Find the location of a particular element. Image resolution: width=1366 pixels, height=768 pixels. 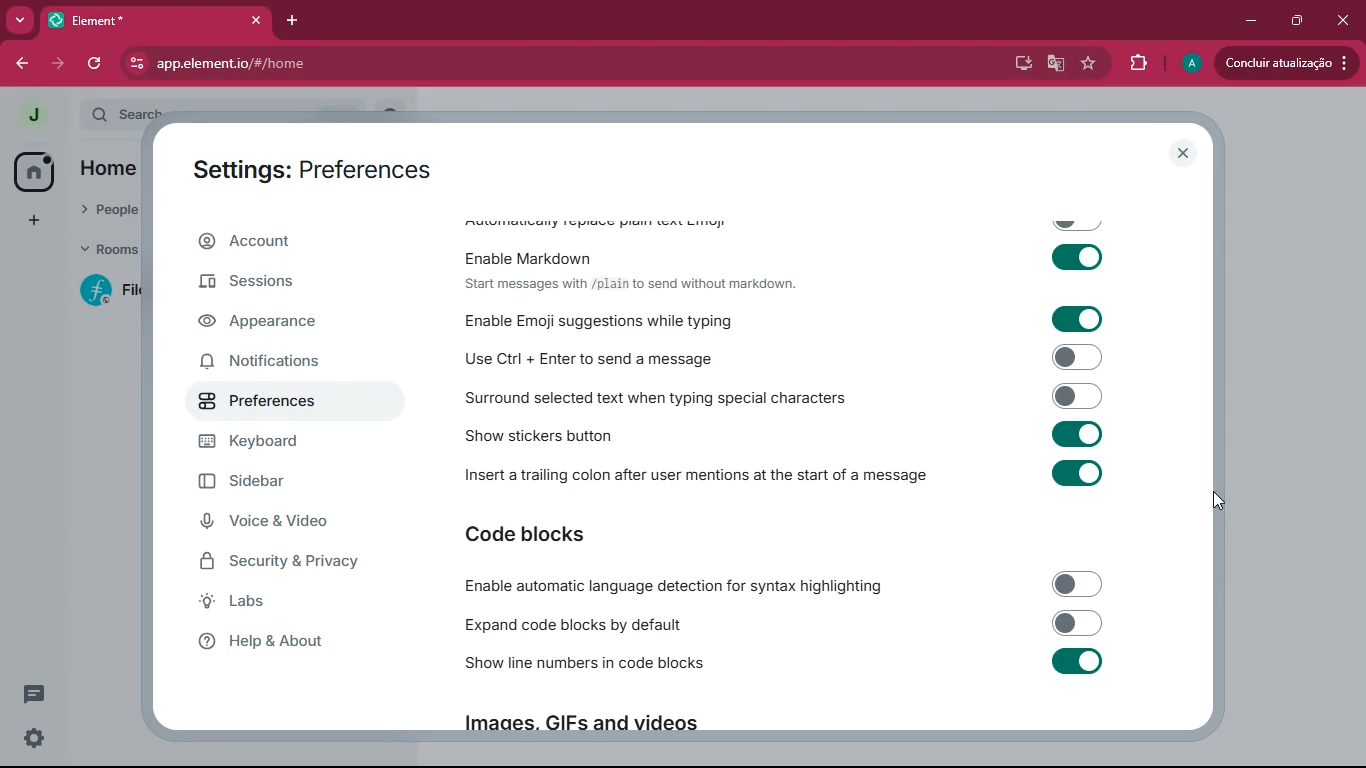

back is located at coordinates (22, 65).